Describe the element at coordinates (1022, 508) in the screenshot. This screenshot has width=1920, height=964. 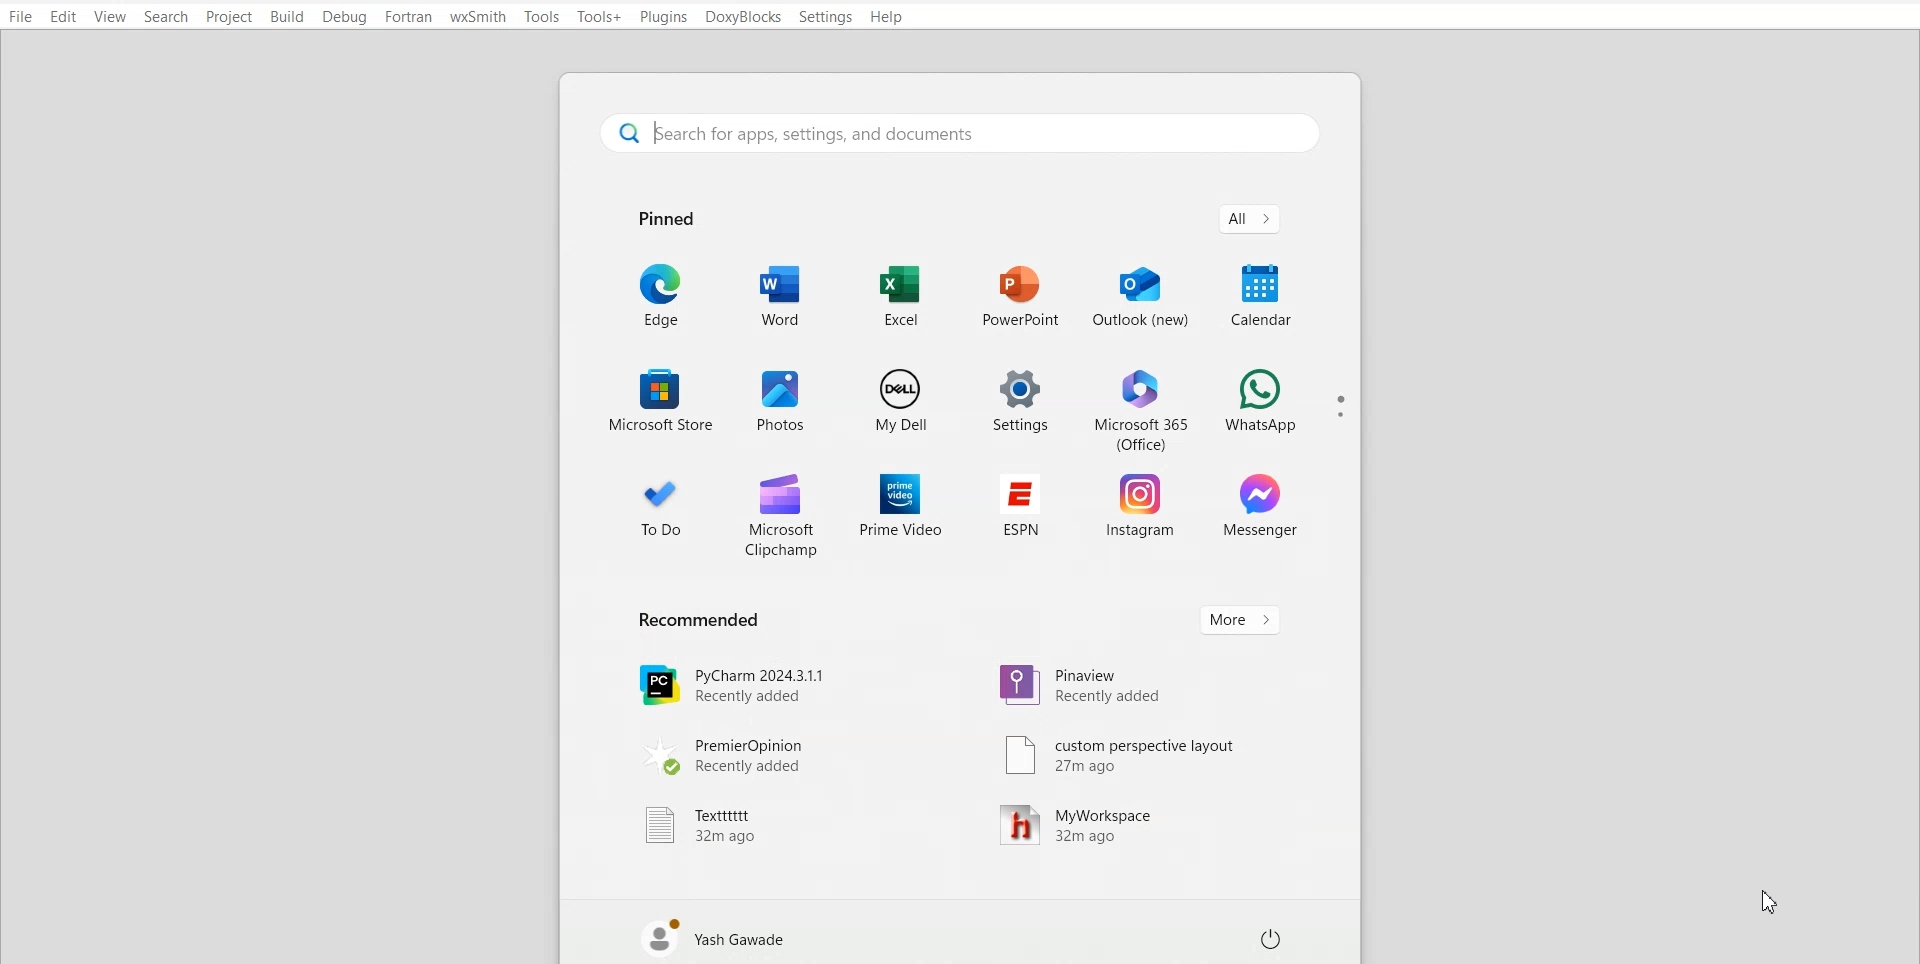
I see `ESPN` at that location.